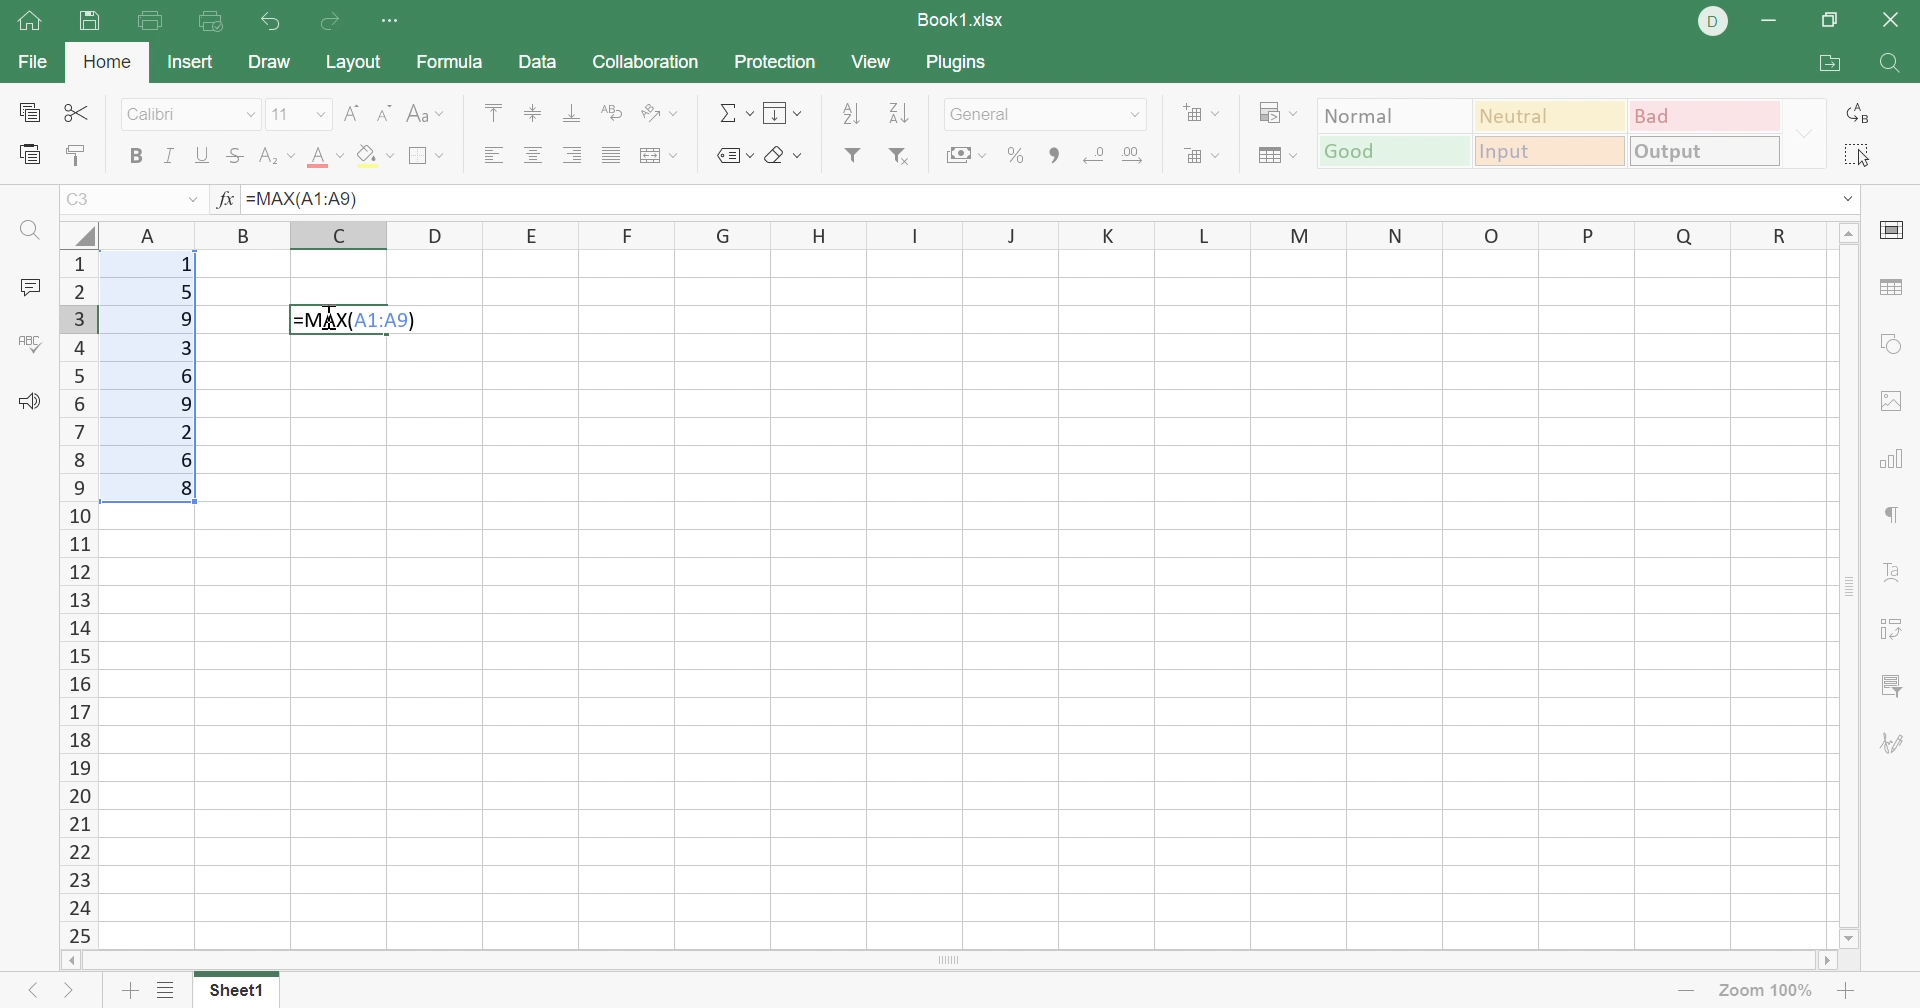 The width and height of the screenshot is (1920, 1008). Describe the element at coordinates (904, 160) in the screenshot. I see `Remove filter` at that location.